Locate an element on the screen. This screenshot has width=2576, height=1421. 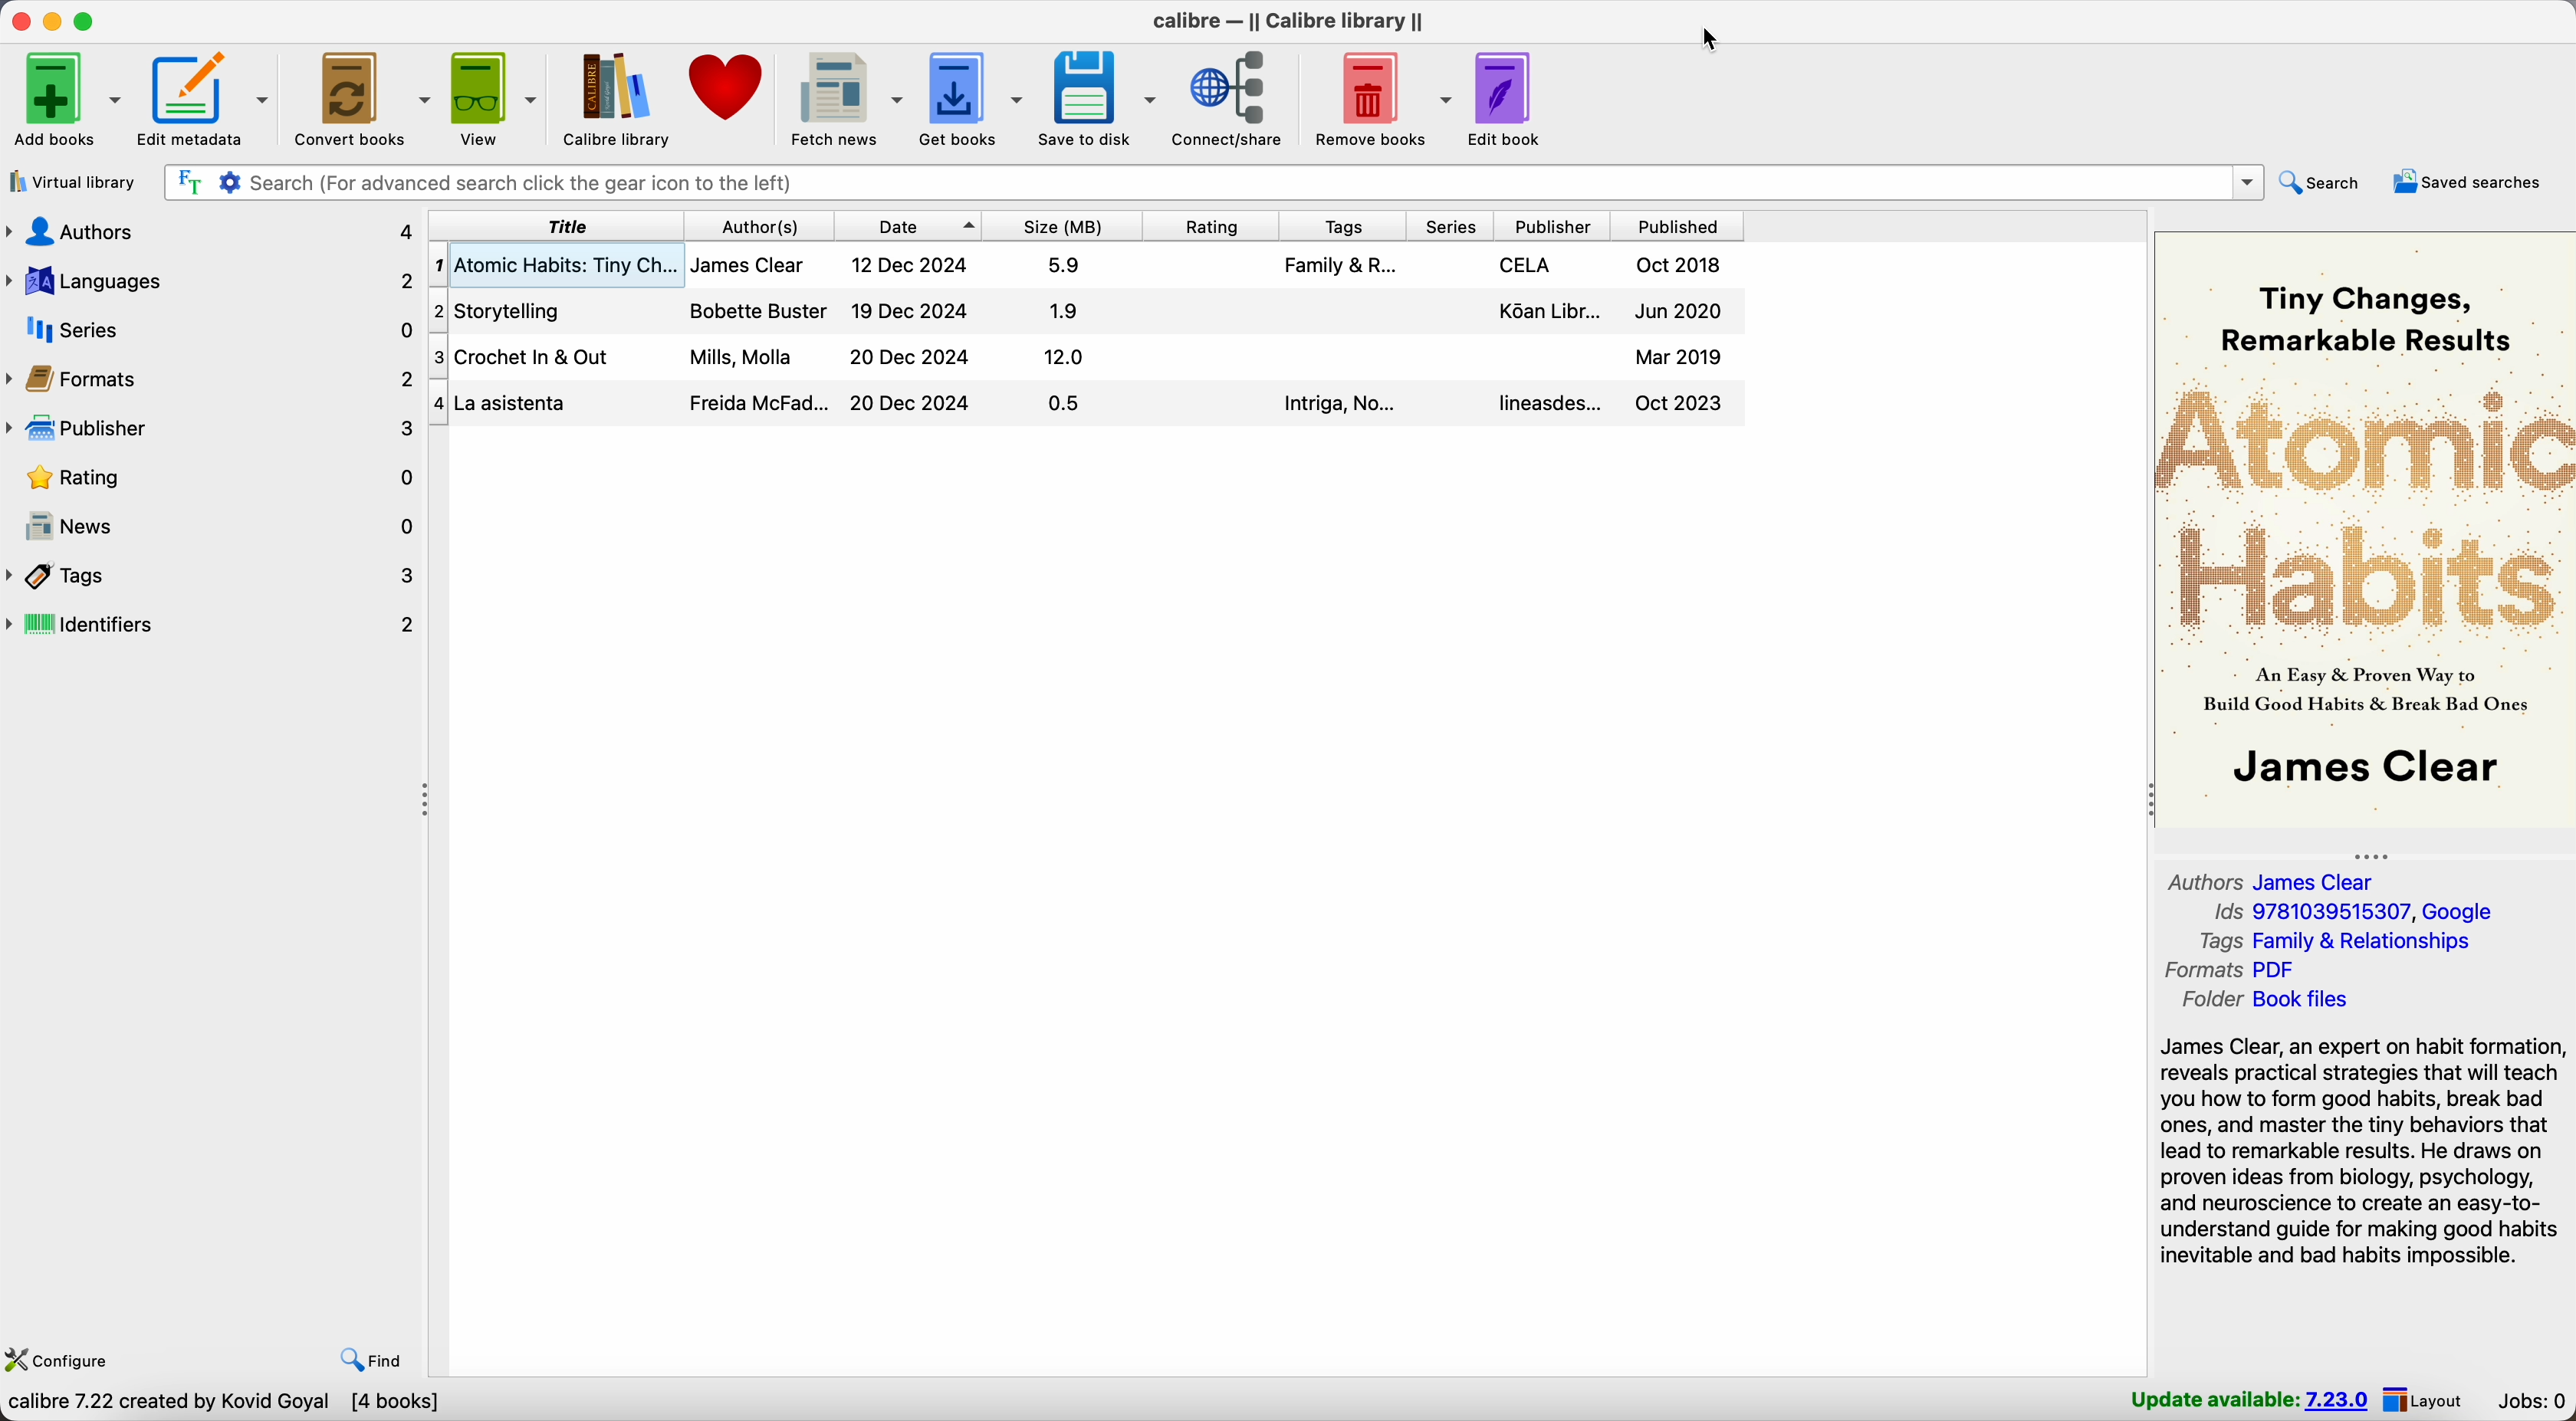
La Asistenta book is located at coordinates (1088, 406).